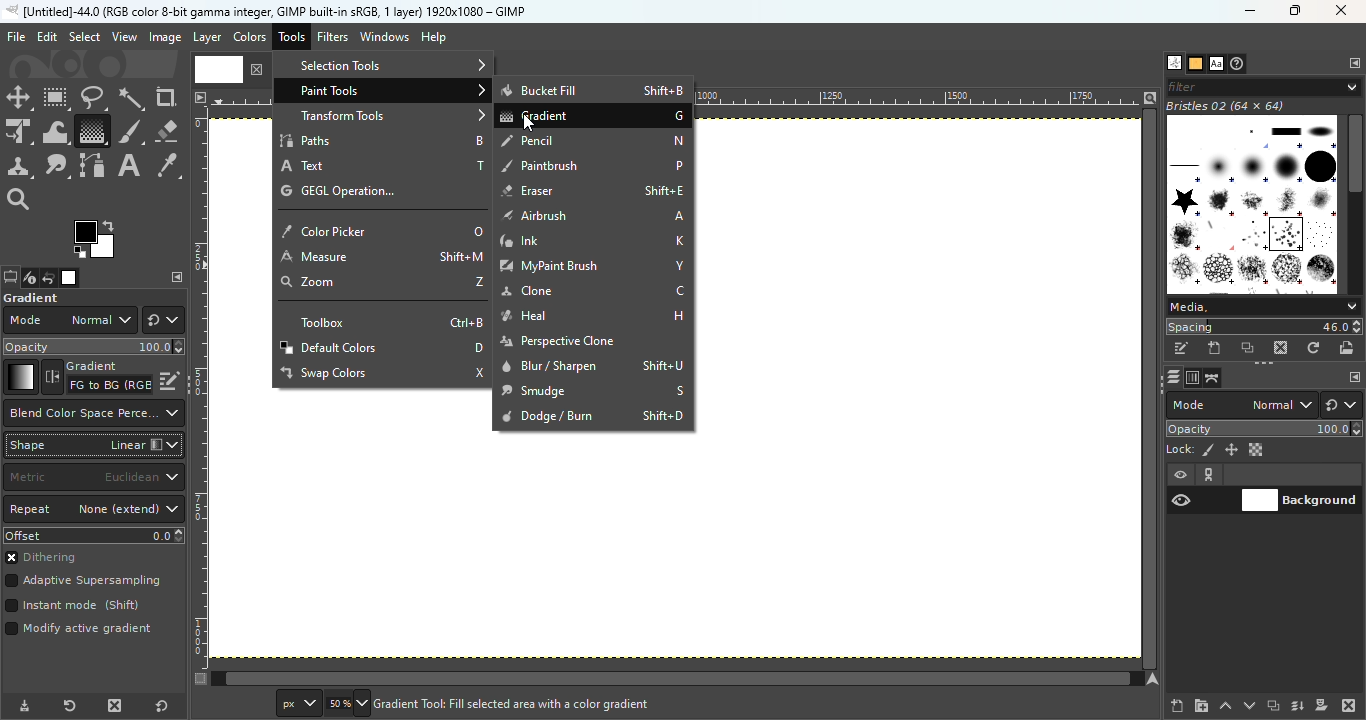  What do you see at coordinates (582, 340) in the screenshot?
I see `Perspective clone` at bounding box center [582, 340].